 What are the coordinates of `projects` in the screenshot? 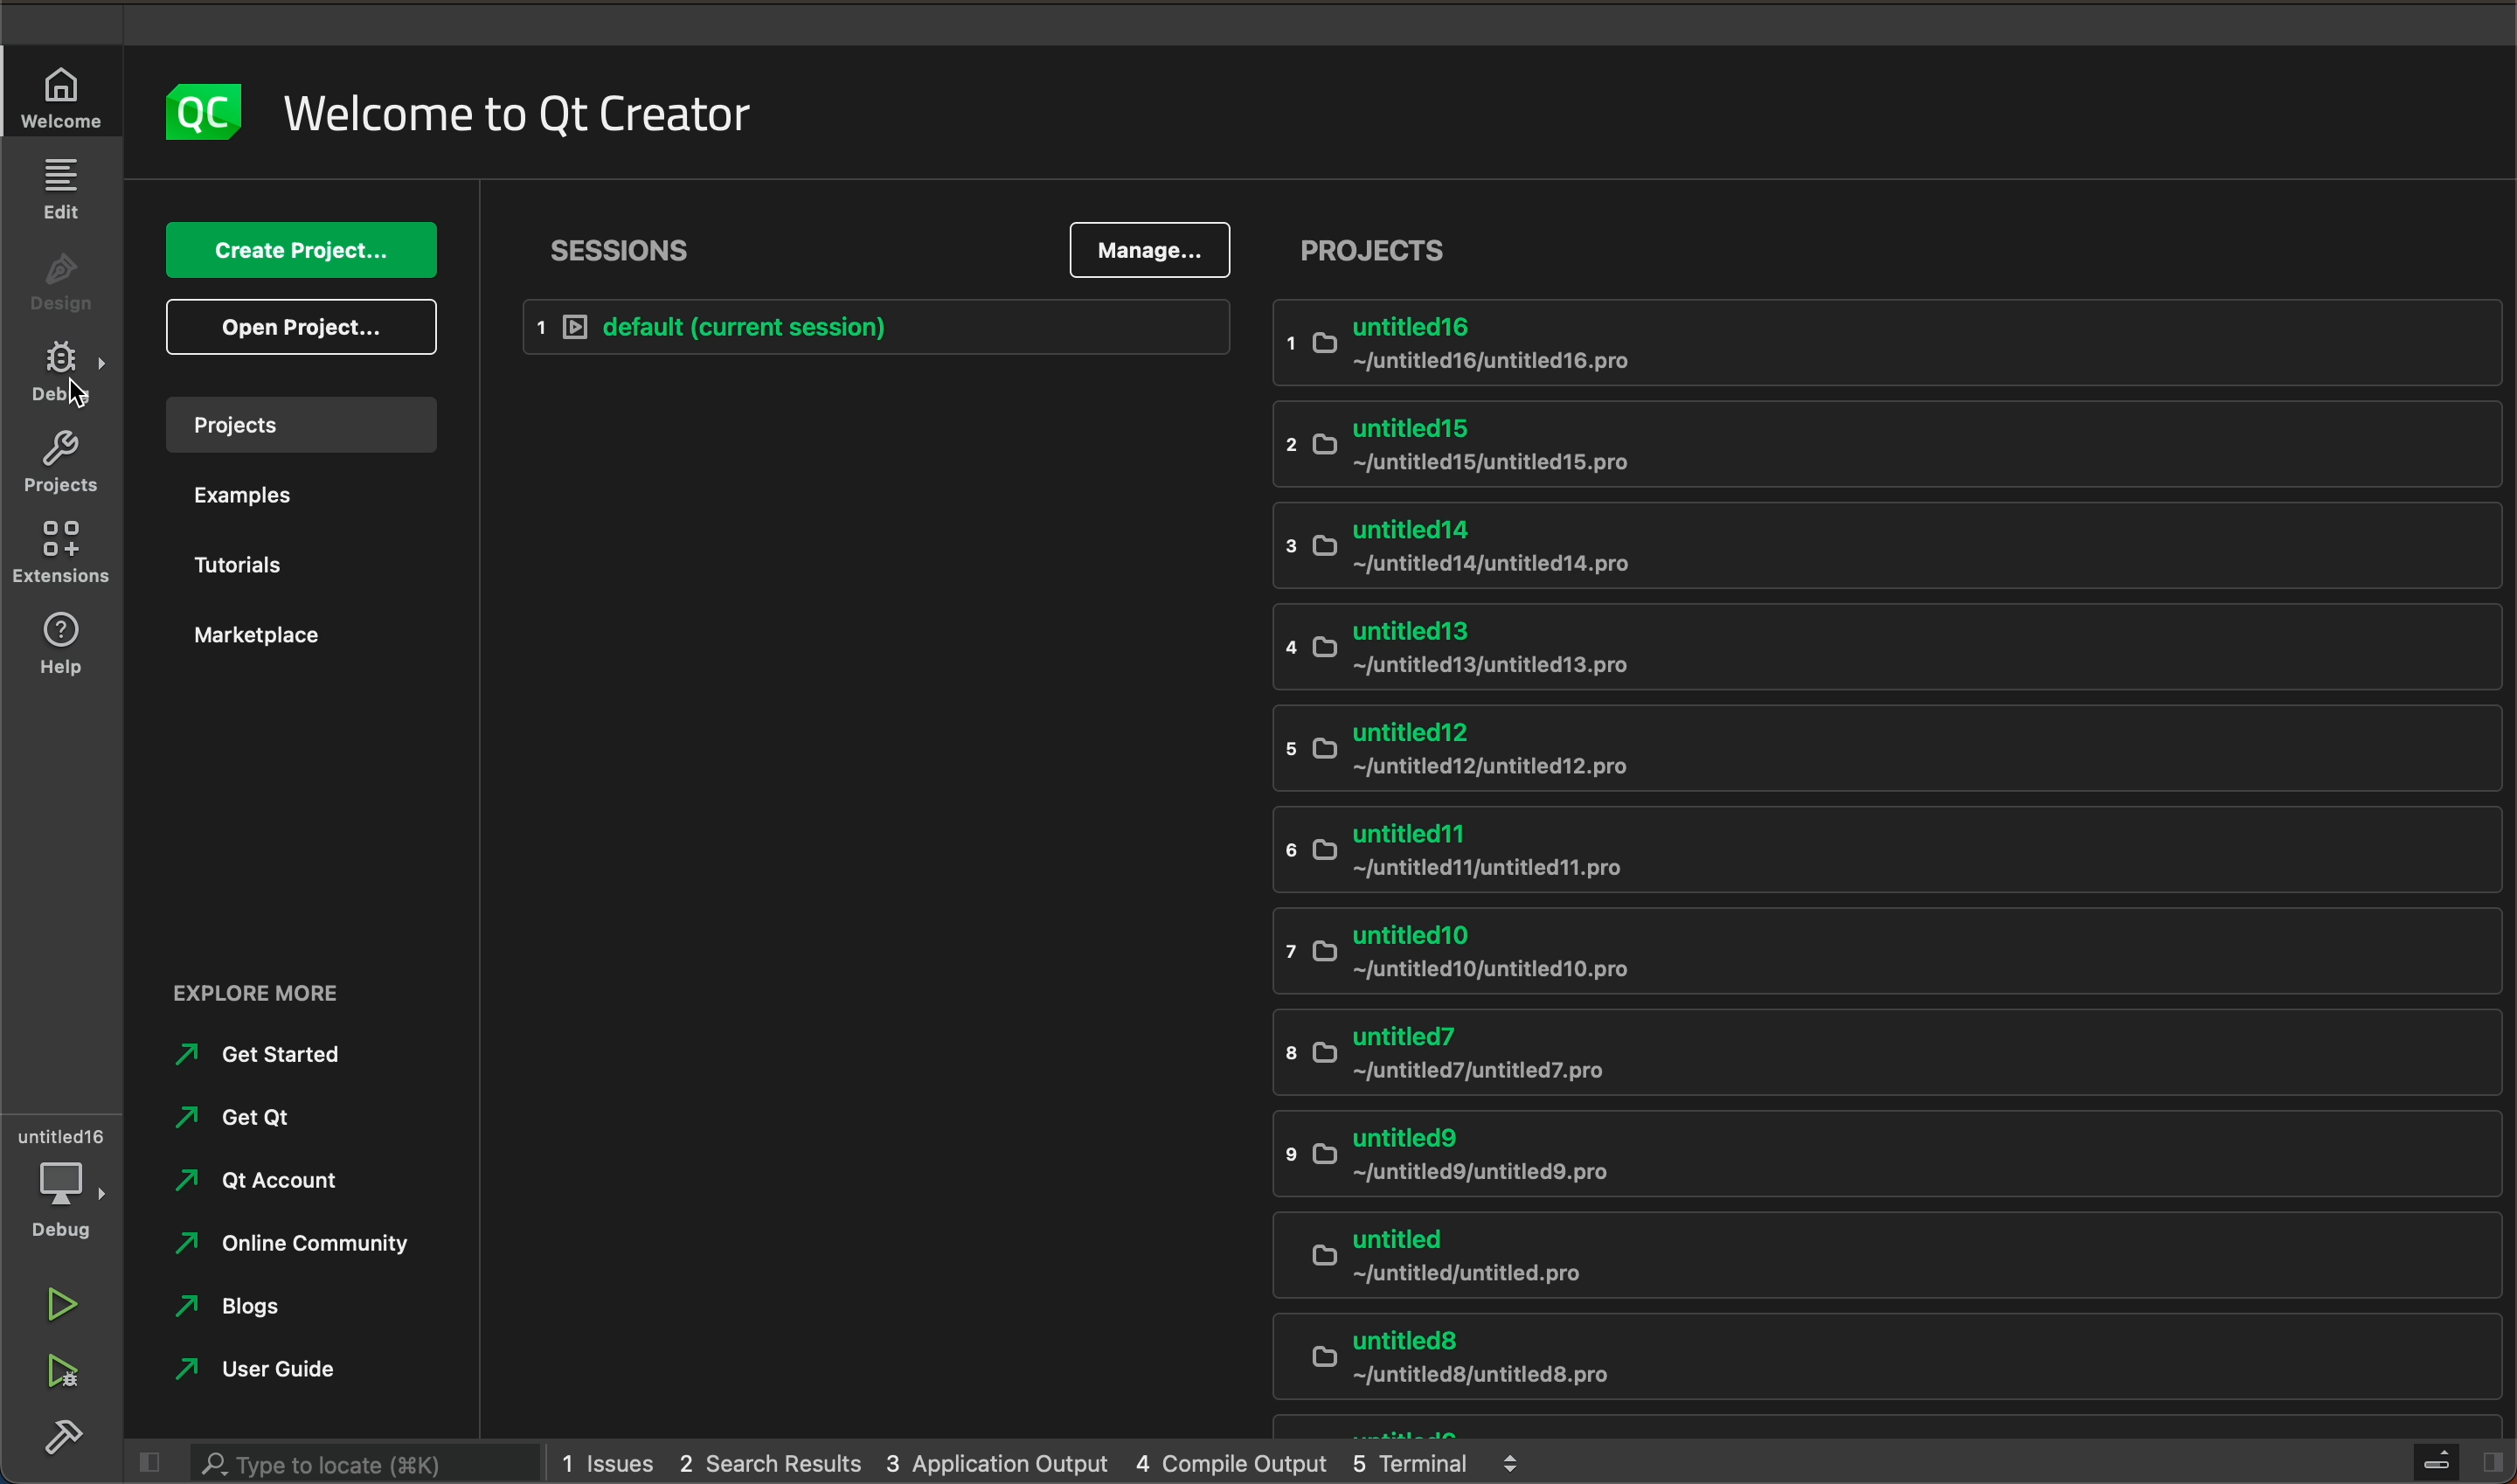 It's located at (1374, 248).